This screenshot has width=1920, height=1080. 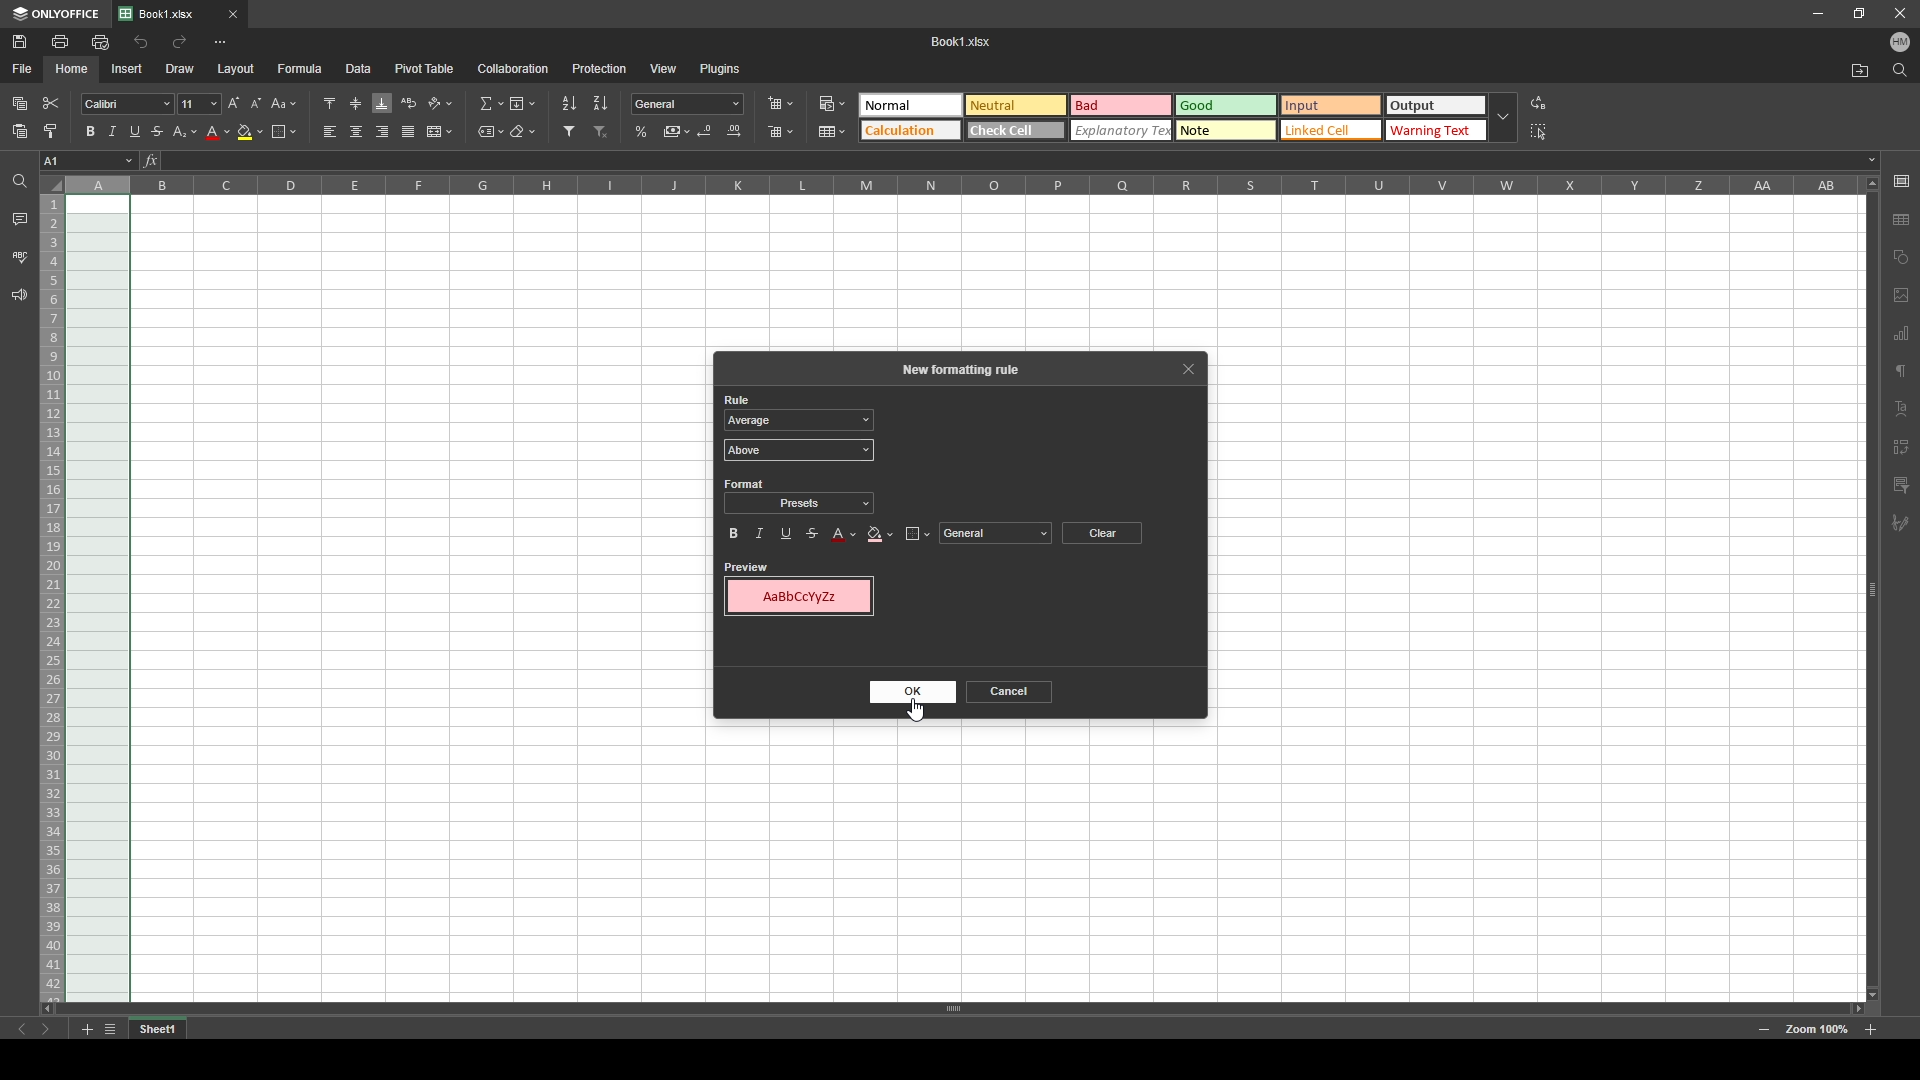 What do you see at coordinates (1900, 181) in the screenshot?
I see `cells setting` at bounding box center [1900, 181].